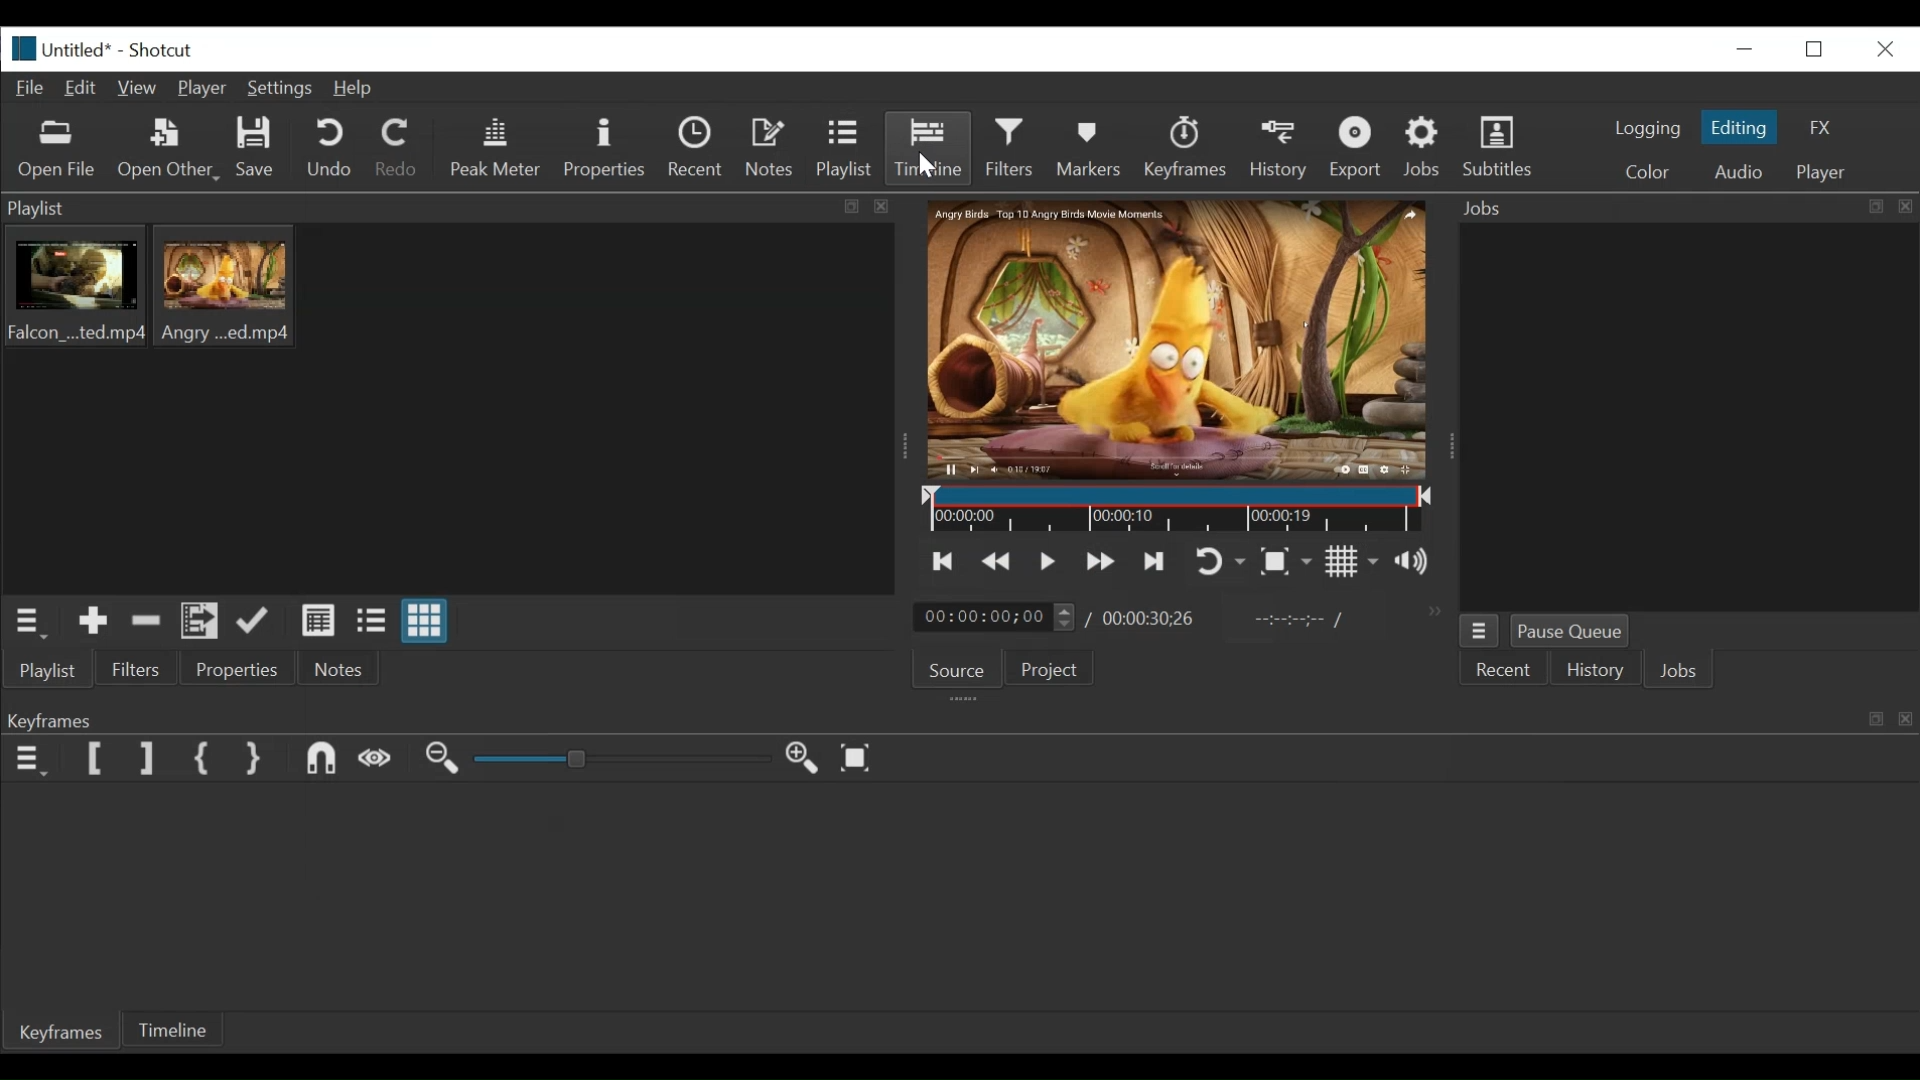 The width and height of the screenshot is (1920, 1080). What do you see at coordinates (422, 622) in the screenshot?
I see `view as icons` at bounding box center [422, 622].